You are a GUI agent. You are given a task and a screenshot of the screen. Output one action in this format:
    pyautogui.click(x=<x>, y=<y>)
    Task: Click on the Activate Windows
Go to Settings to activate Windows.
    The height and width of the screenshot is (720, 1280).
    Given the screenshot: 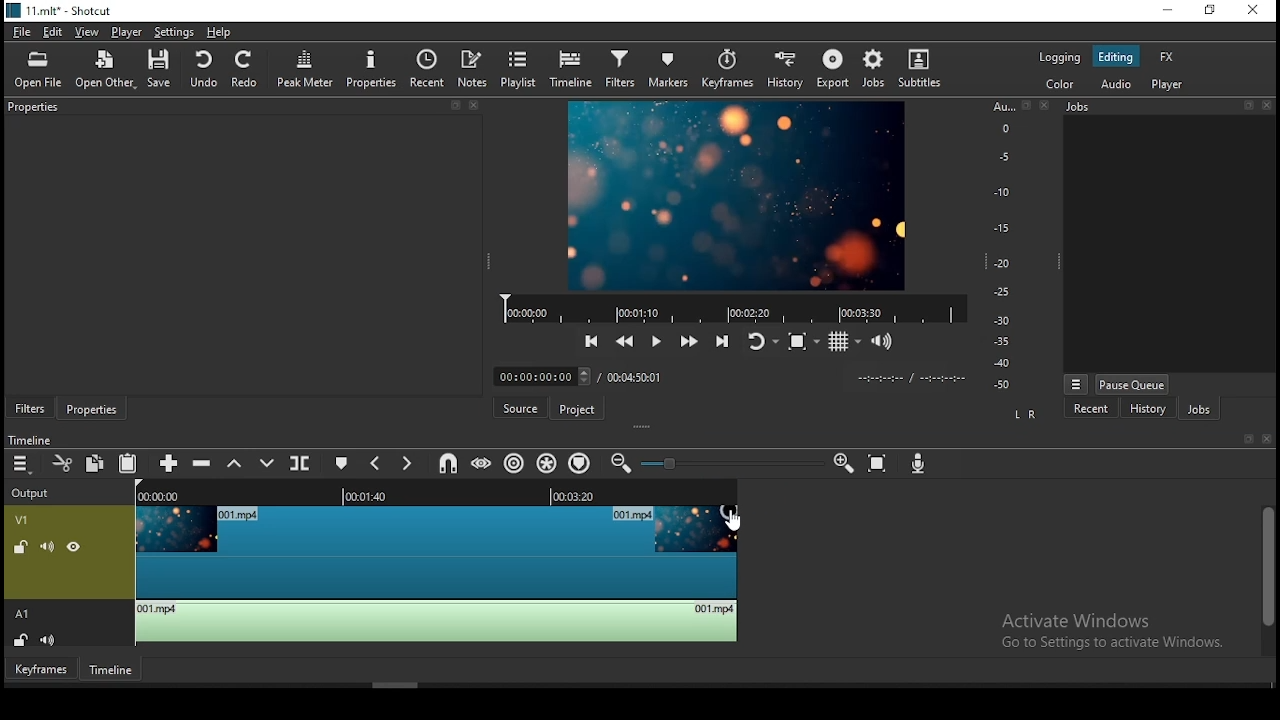 What is the action you would take?
    pyautogui.click(x=1112, y=633)
    